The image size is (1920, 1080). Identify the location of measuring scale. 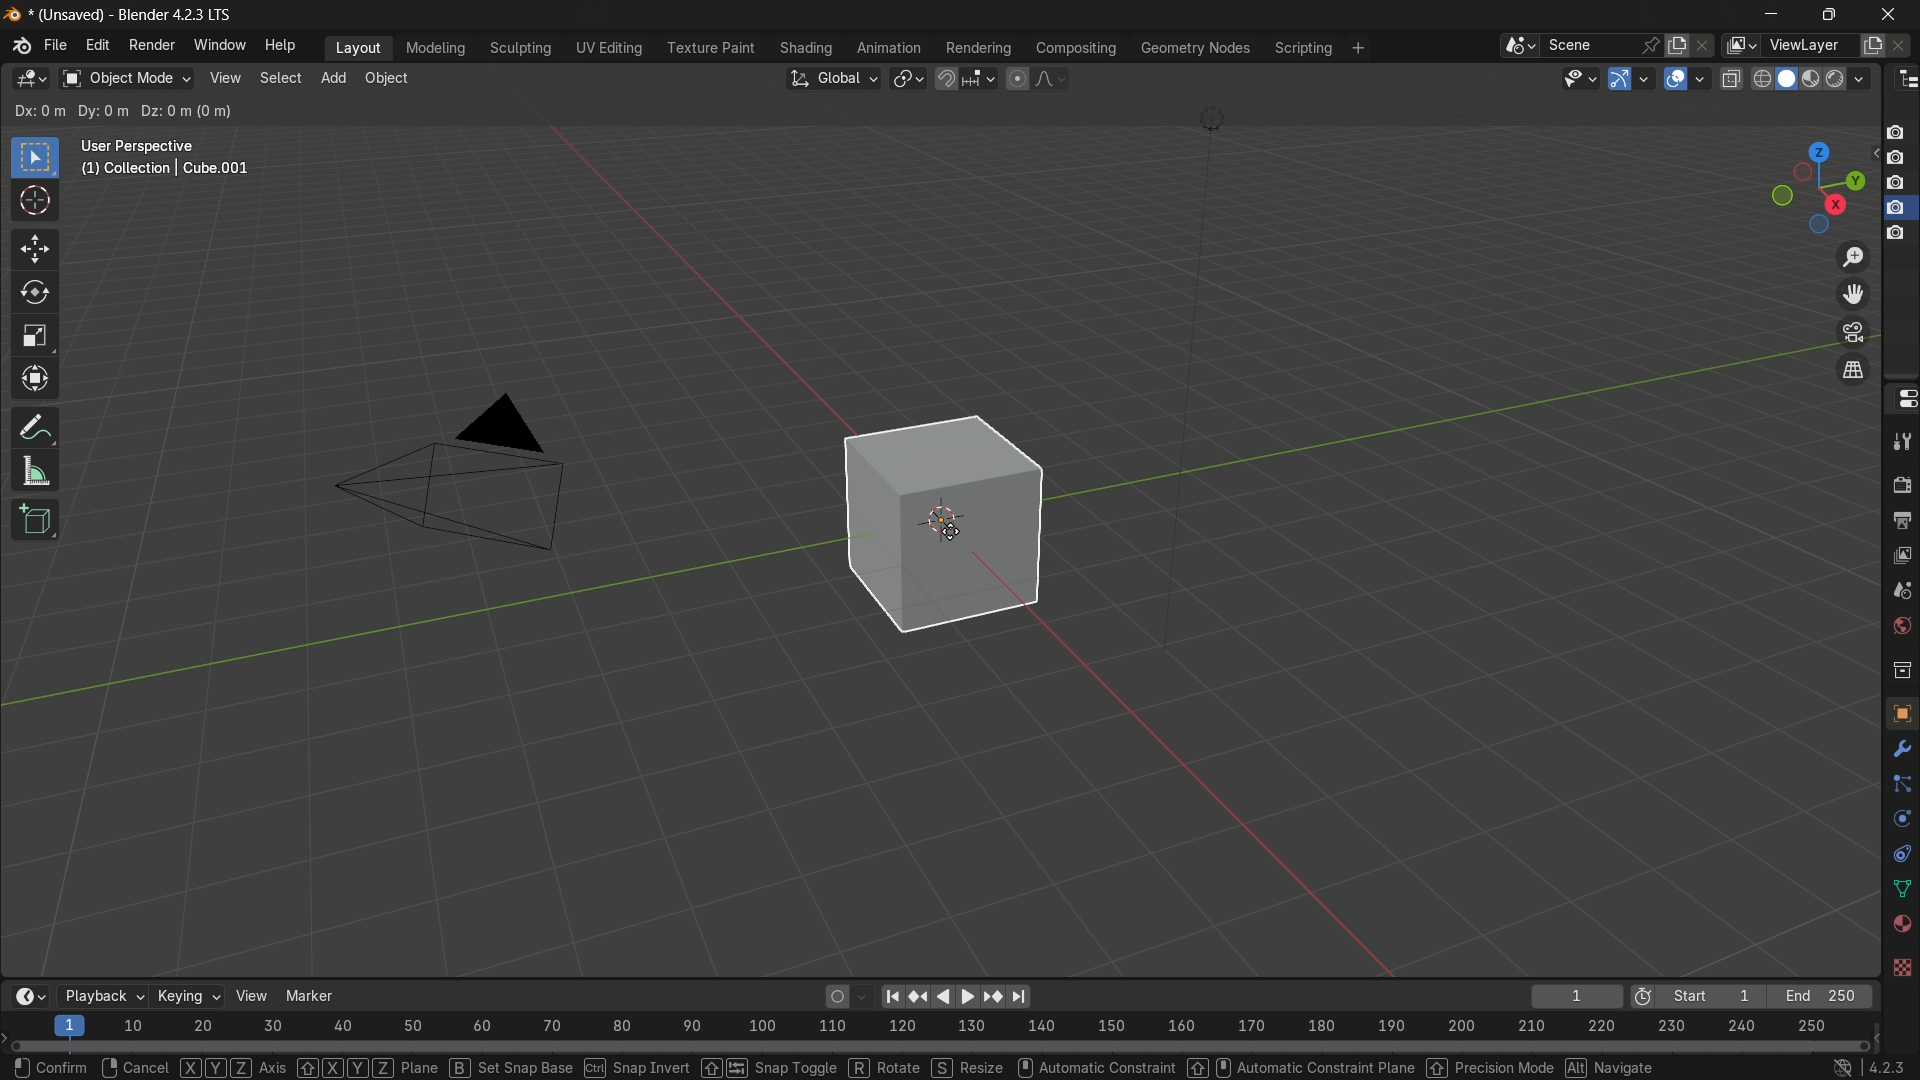
(932, 1029).